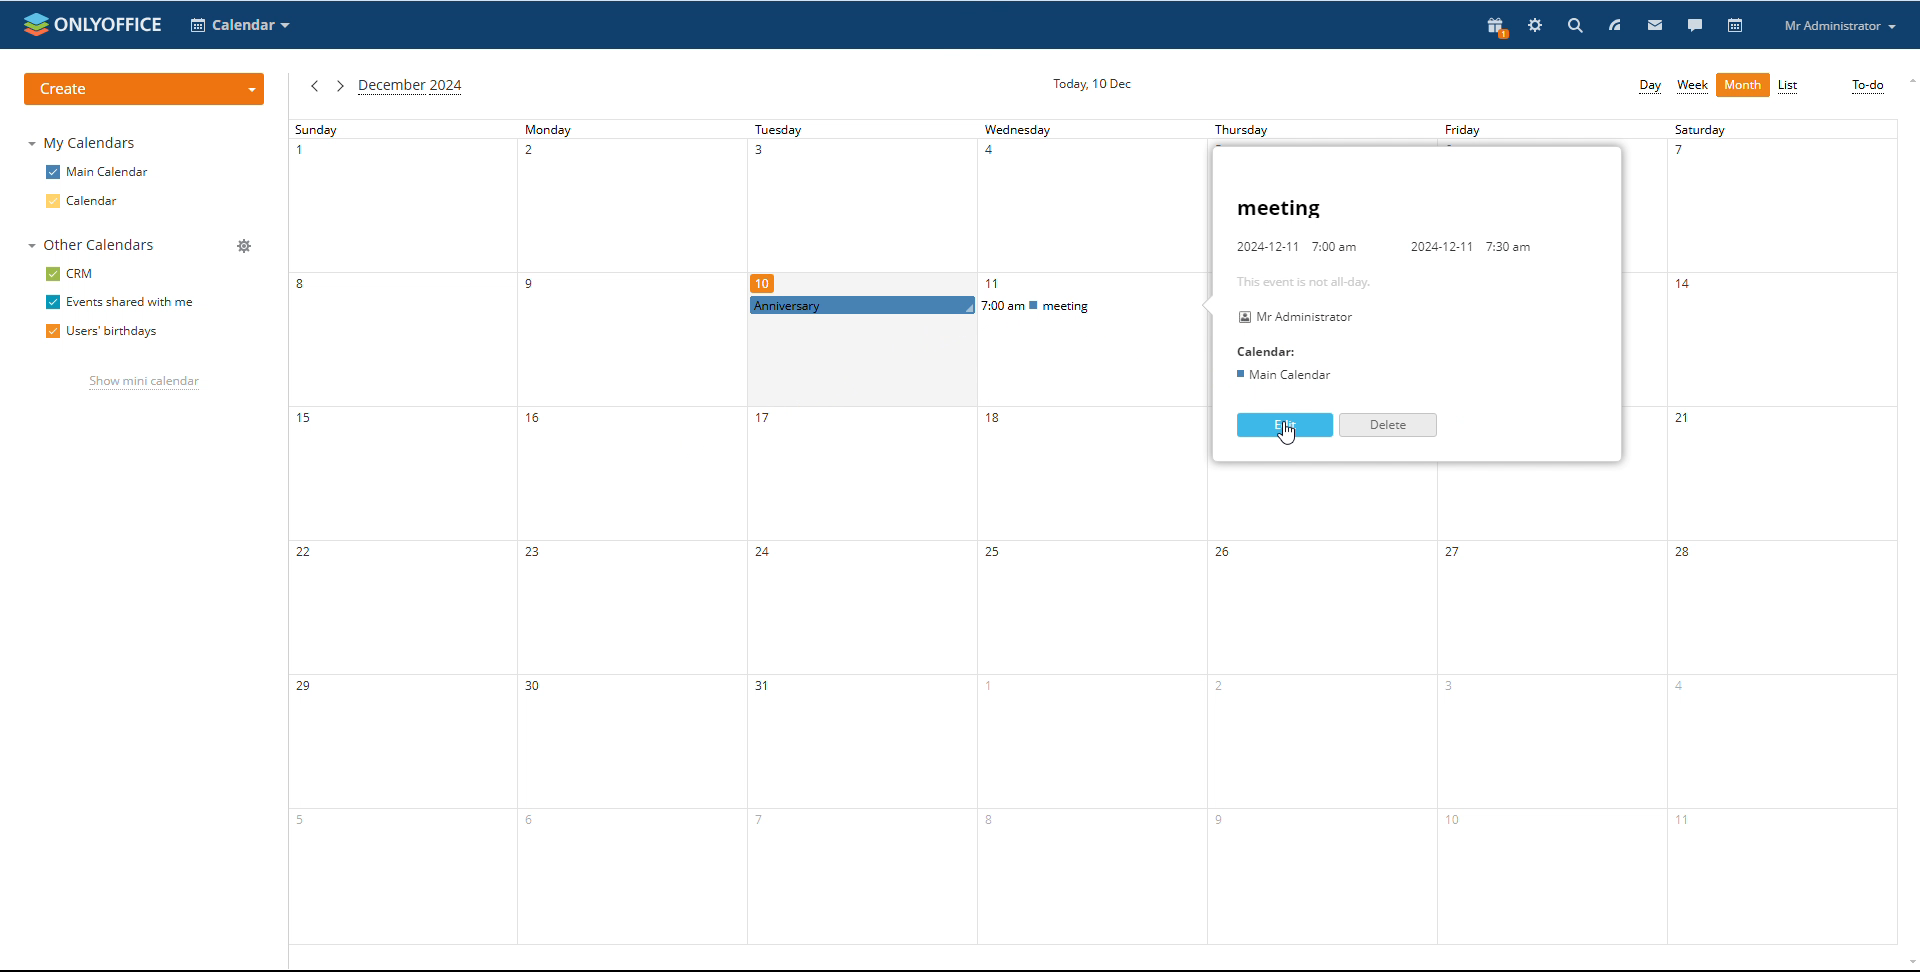  Describe the element at coordinates (1296, 246) in the screenshot. I see `` at that location.